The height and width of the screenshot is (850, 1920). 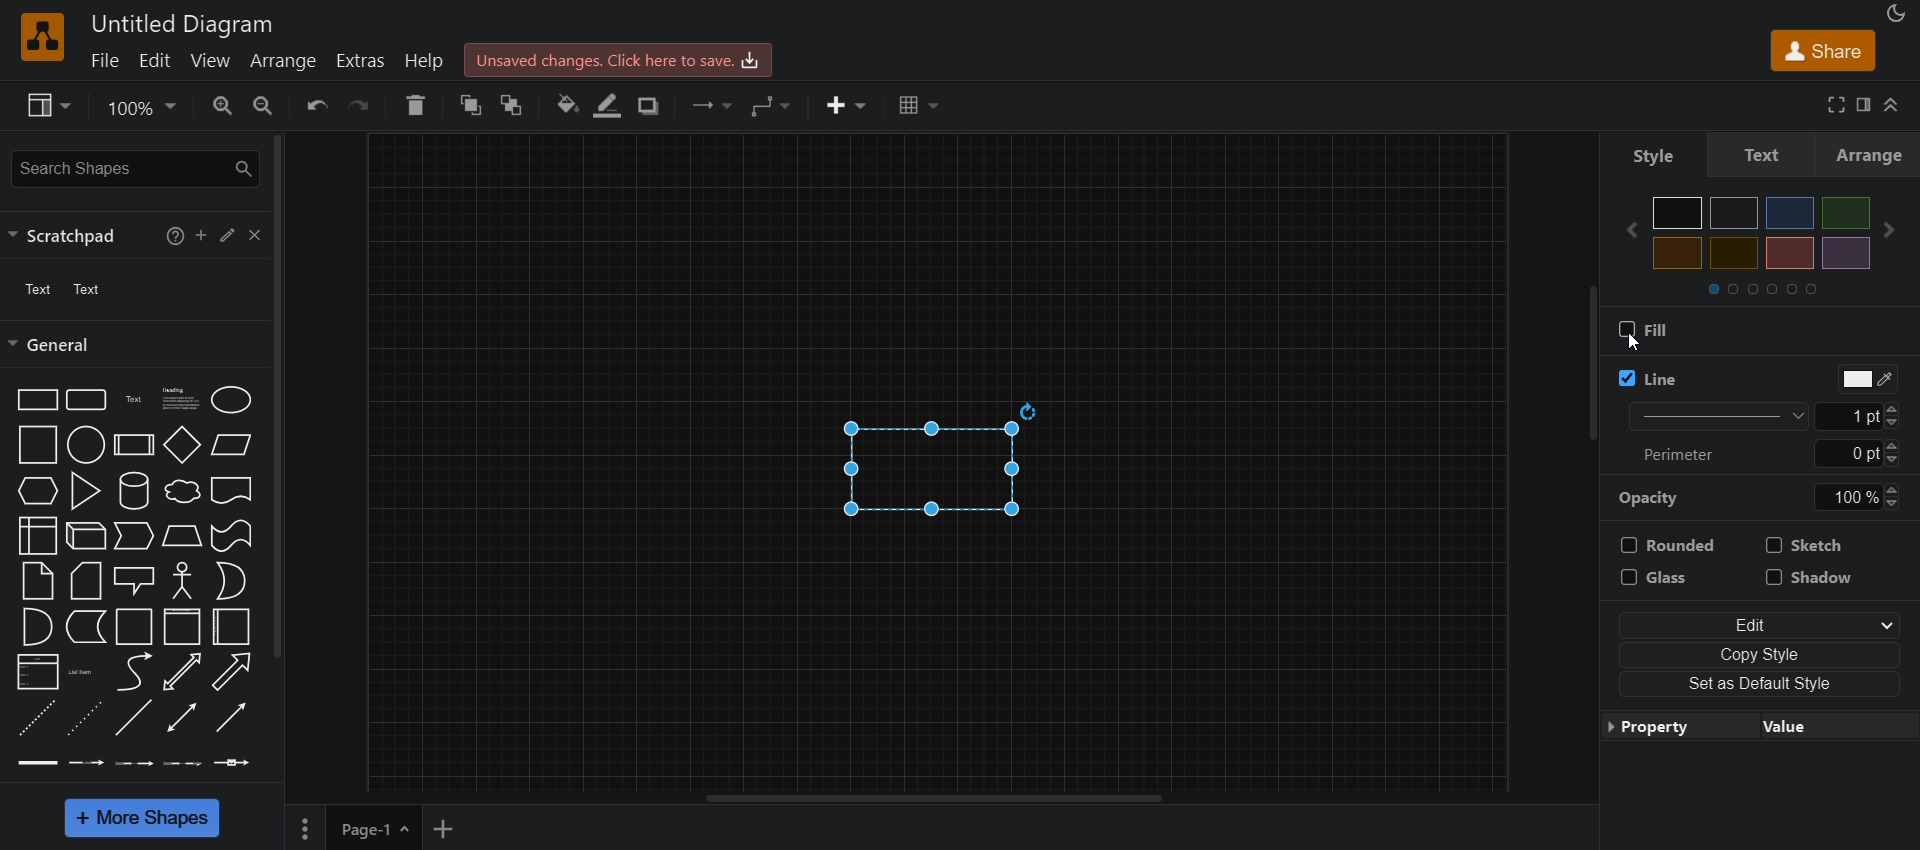 What do you see at coordinates (427, 64) in the screenshot?
I see `help` at bounding box center [427, 64].